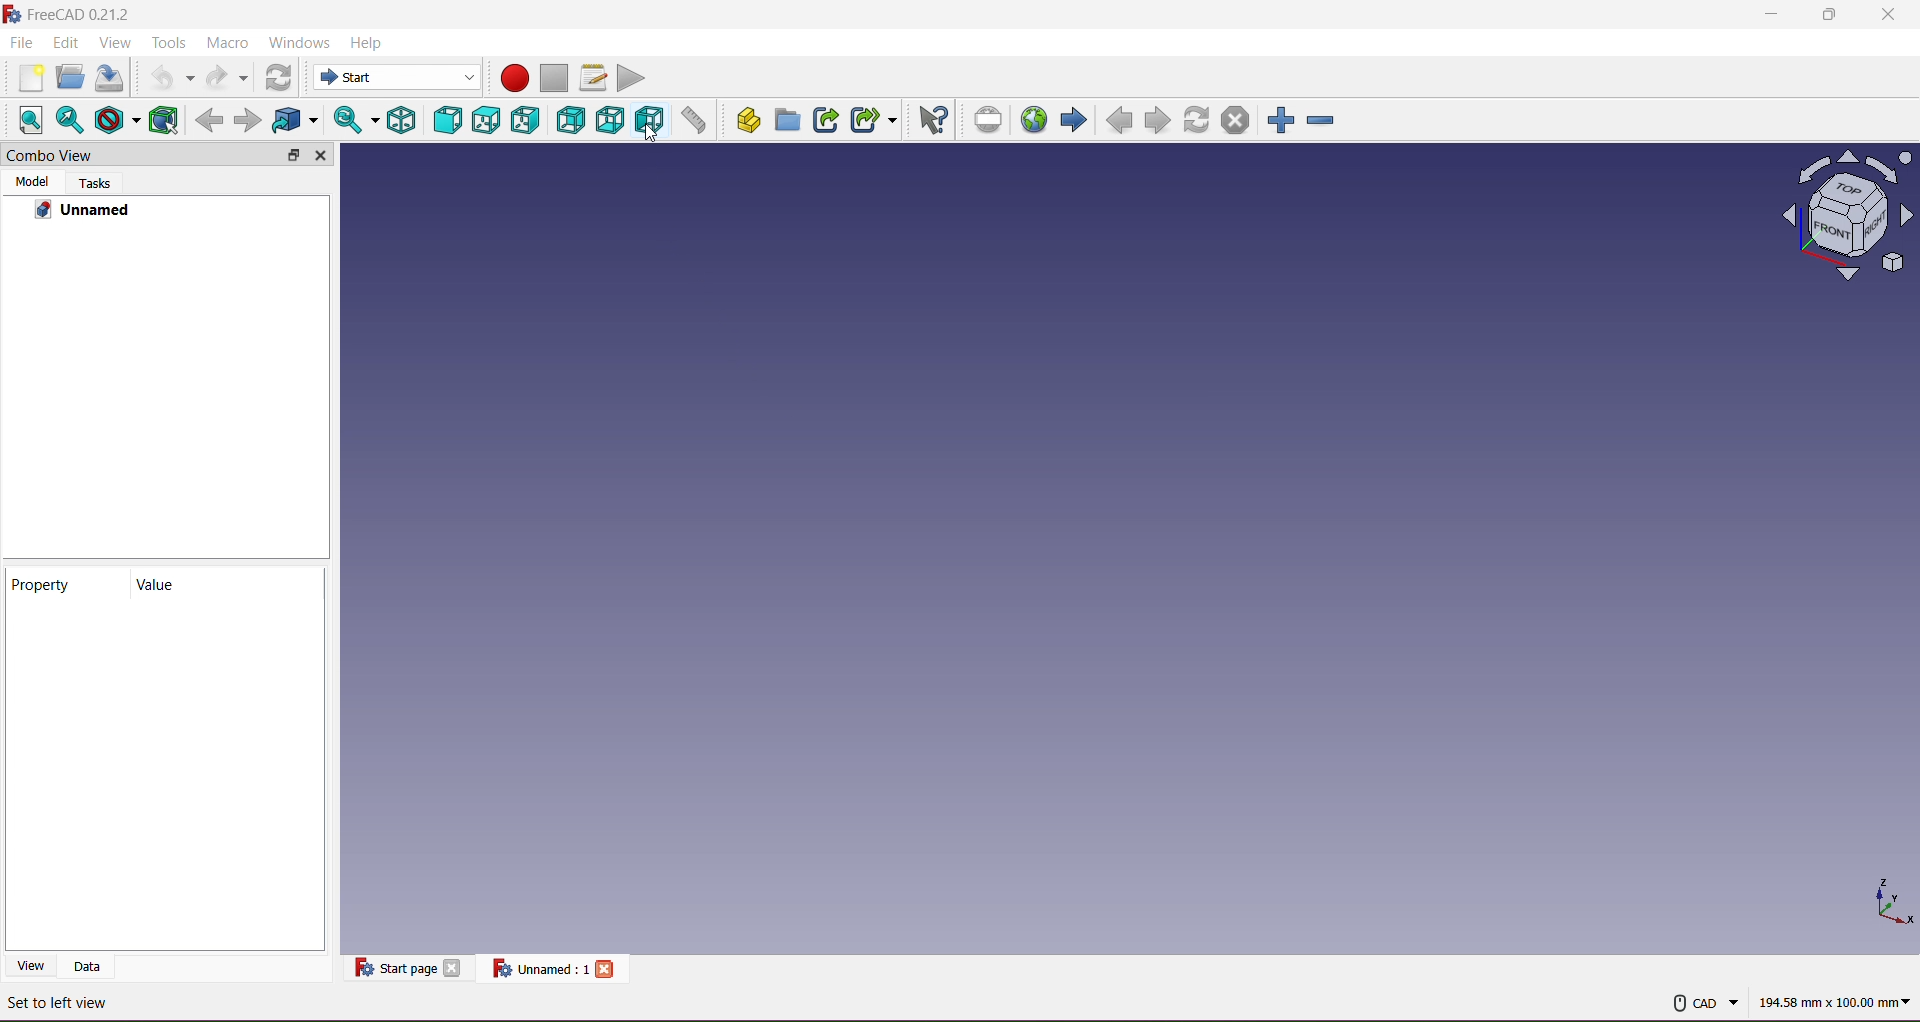 The height and width of the screenshot is (1022, 1920). Describe the element at coordinates (181, 582) in the screenshot. I see `Value` at that location.